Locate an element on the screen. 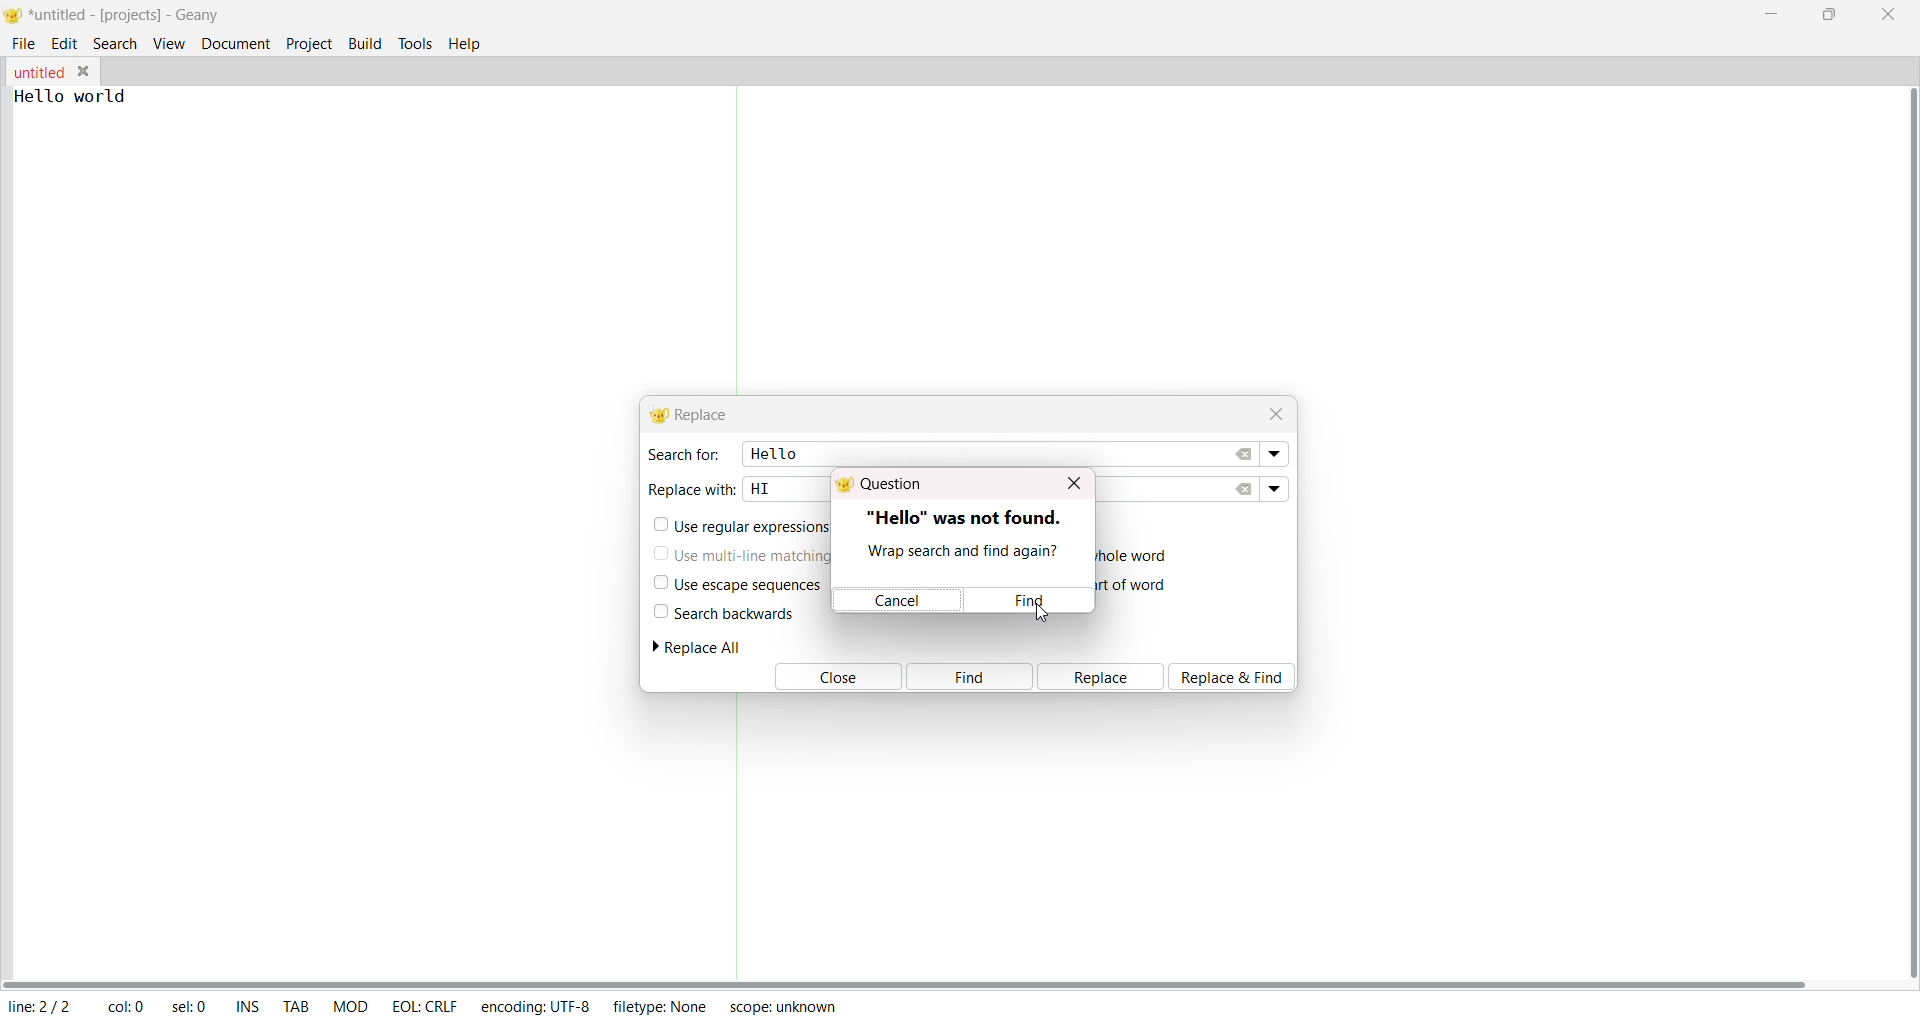 Image resolution: width=1920 pixels, height=1018 pixels. sel: 0 is located at coordinates (191, 1007).